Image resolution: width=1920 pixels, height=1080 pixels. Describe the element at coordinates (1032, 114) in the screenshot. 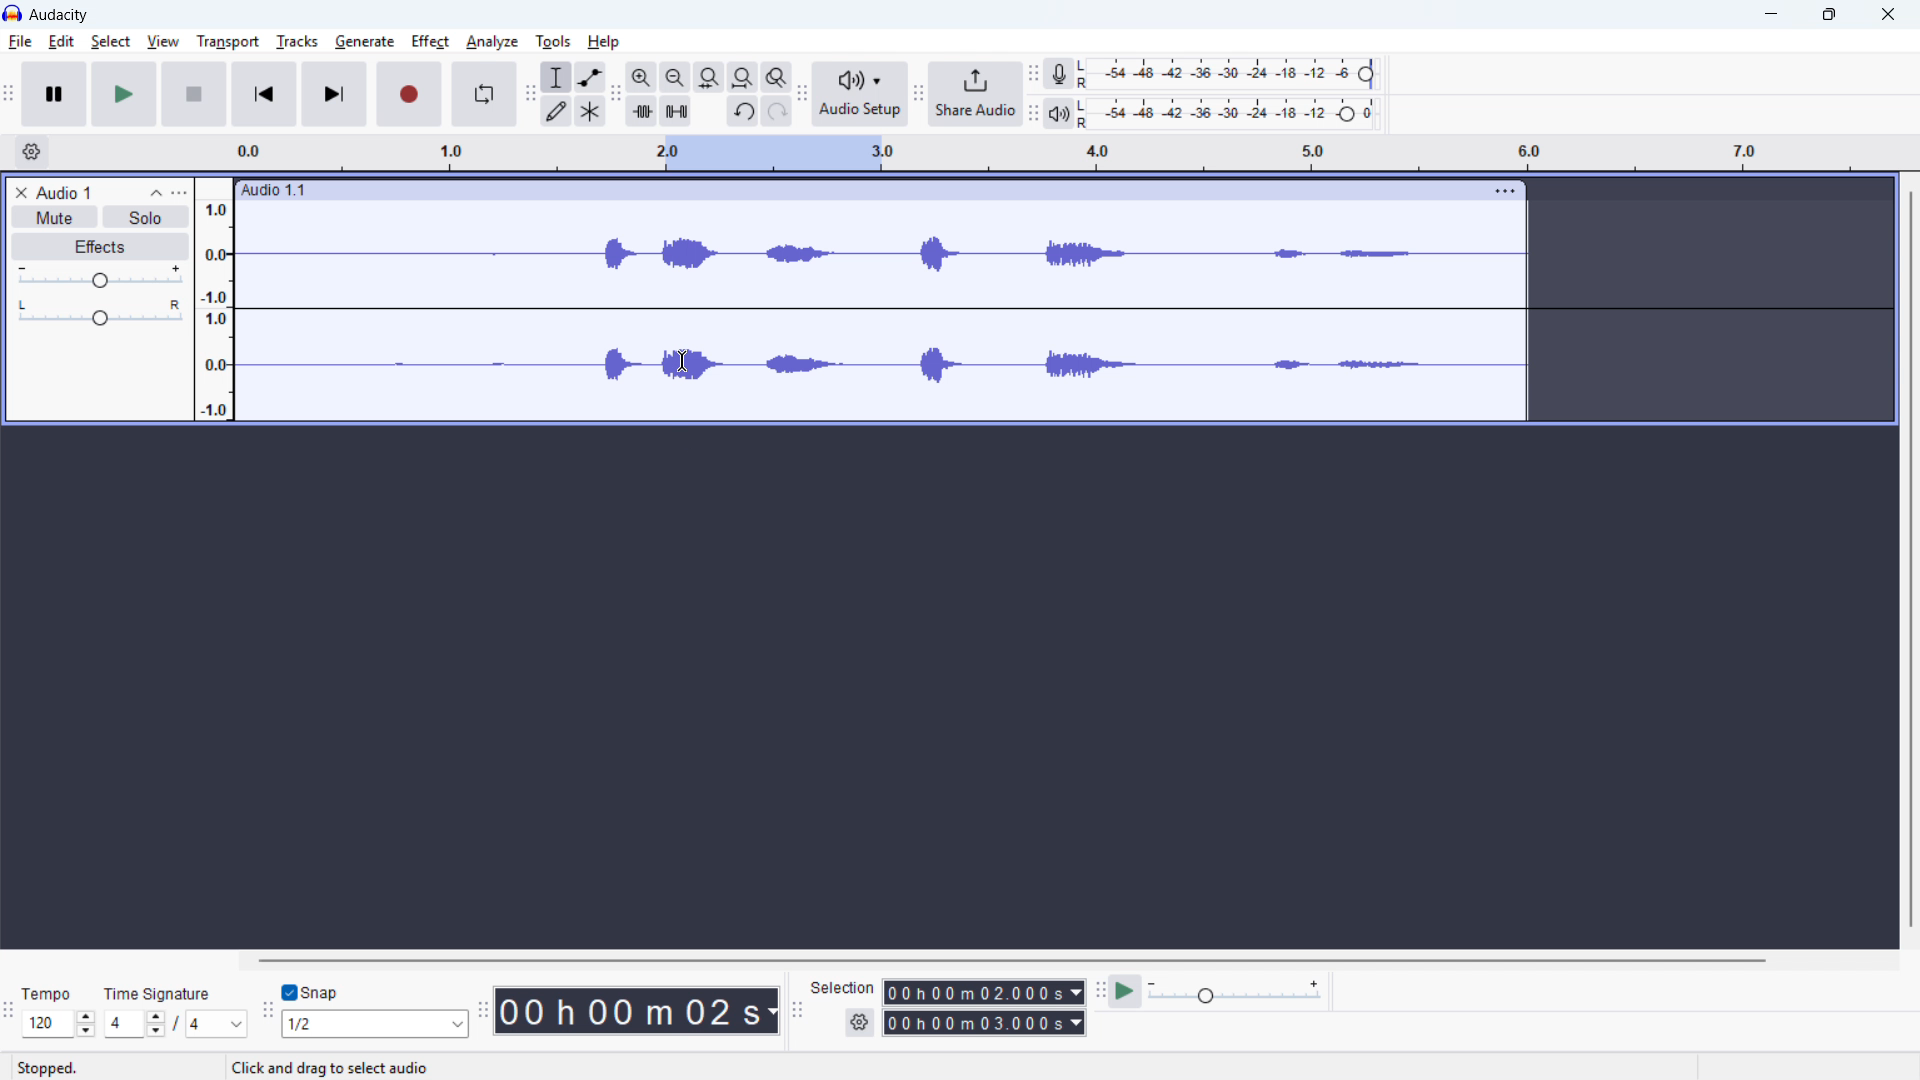

I see `Playback metre toolbar` at that location.